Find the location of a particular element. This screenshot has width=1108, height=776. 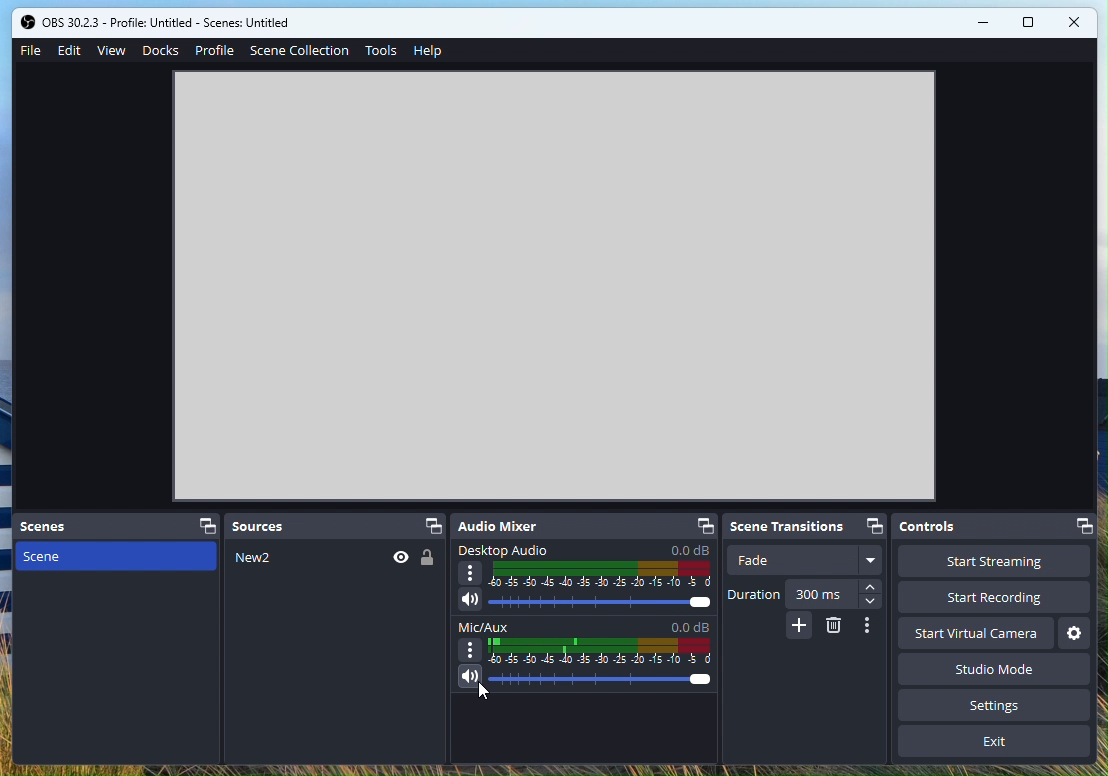

Audio Mixer is located at coordinates (584, 527).